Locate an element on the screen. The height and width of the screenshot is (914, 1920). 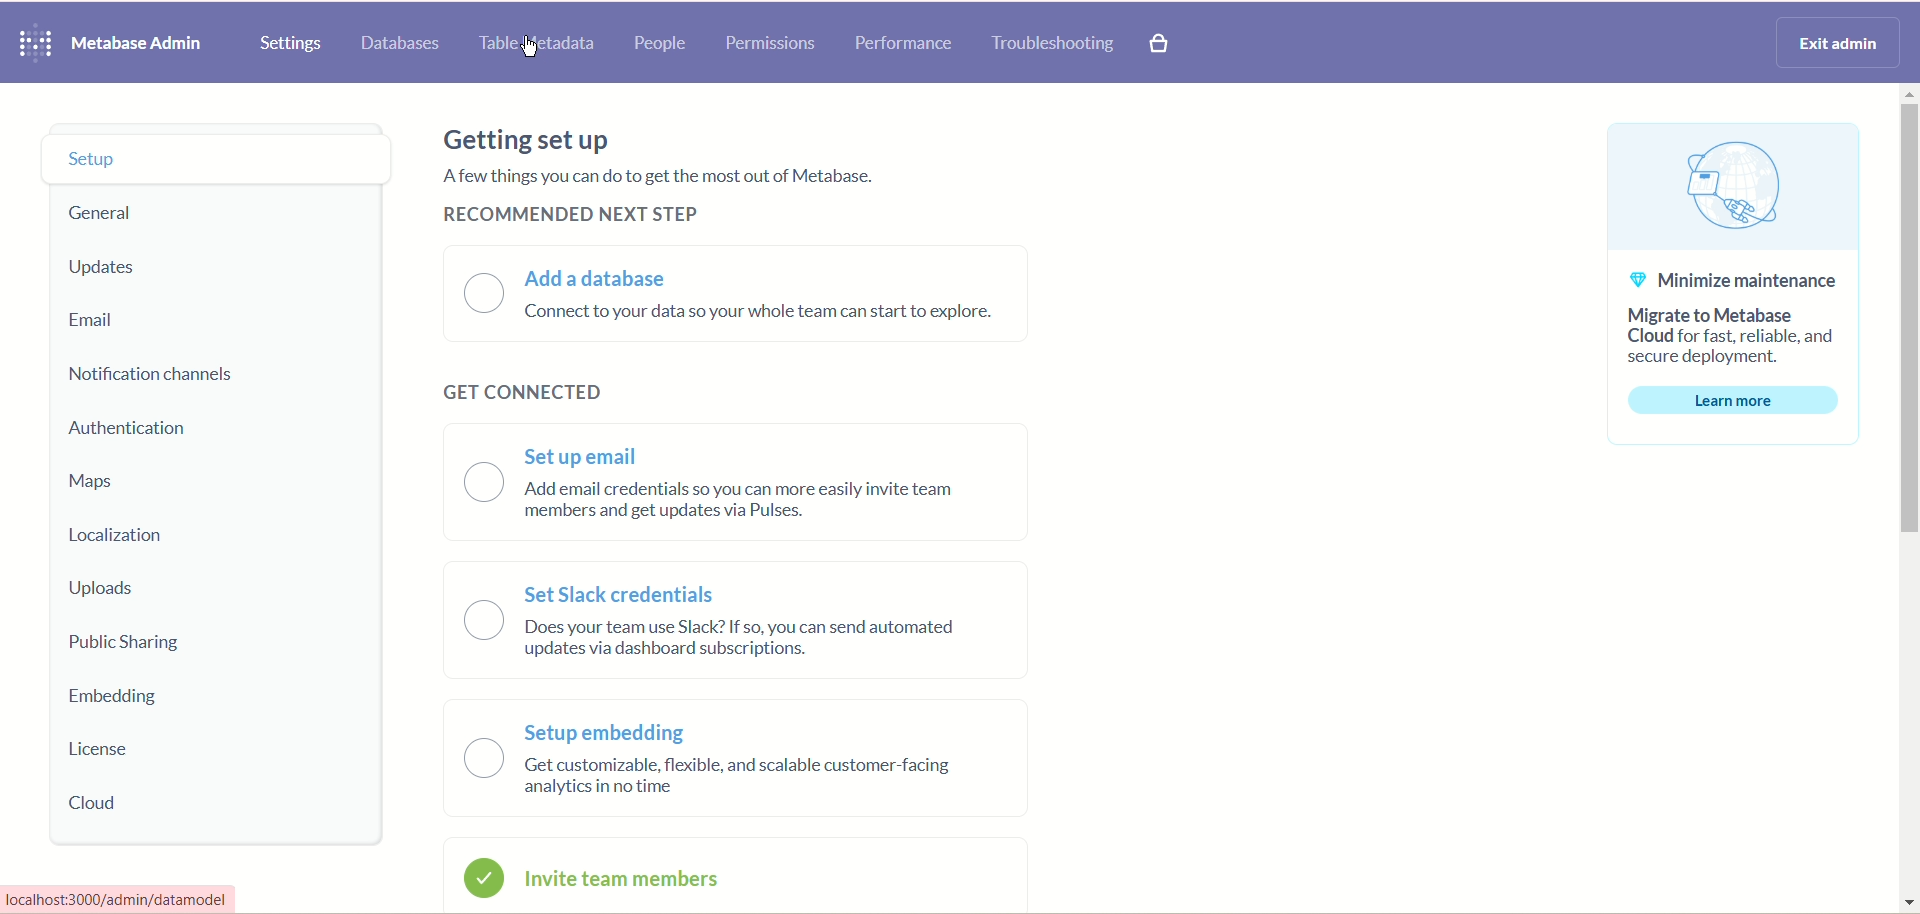
toggle button is located at coordinates (484, 293).